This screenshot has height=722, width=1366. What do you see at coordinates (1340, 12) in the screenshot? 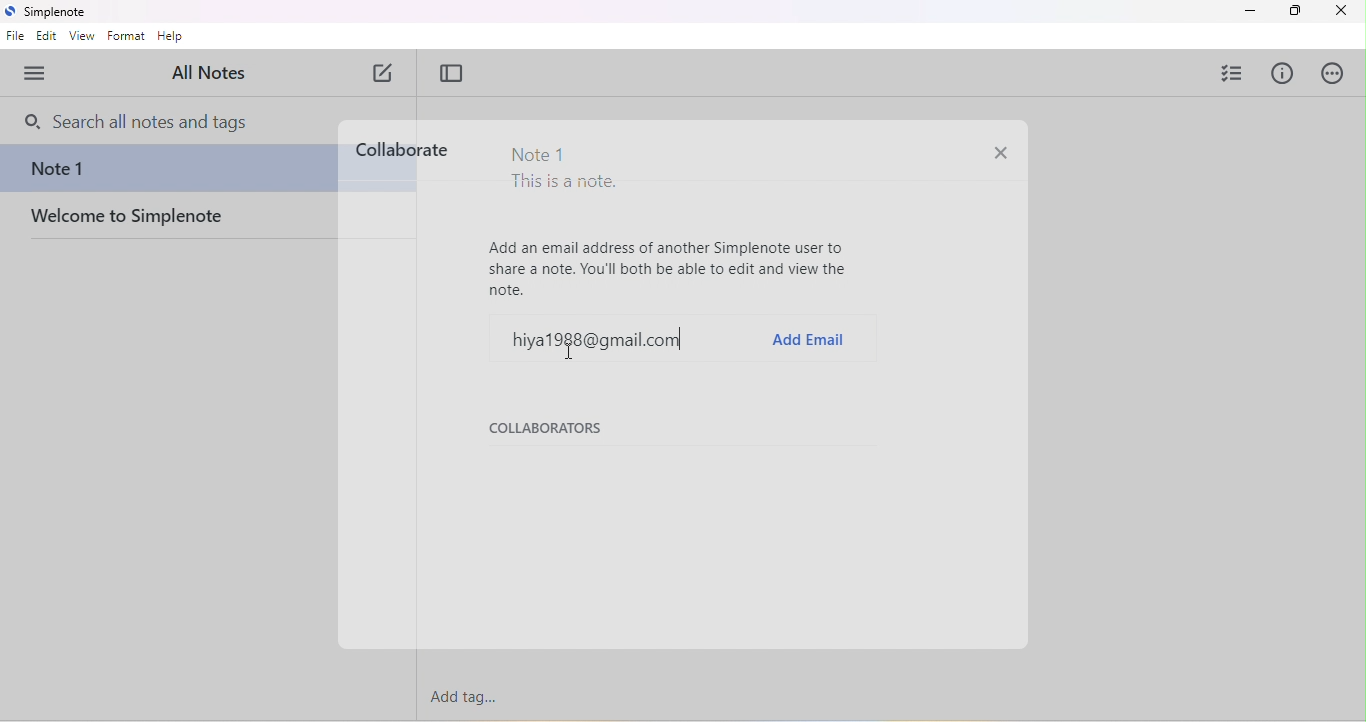
I see `close` at bounding box center [1340, 12].